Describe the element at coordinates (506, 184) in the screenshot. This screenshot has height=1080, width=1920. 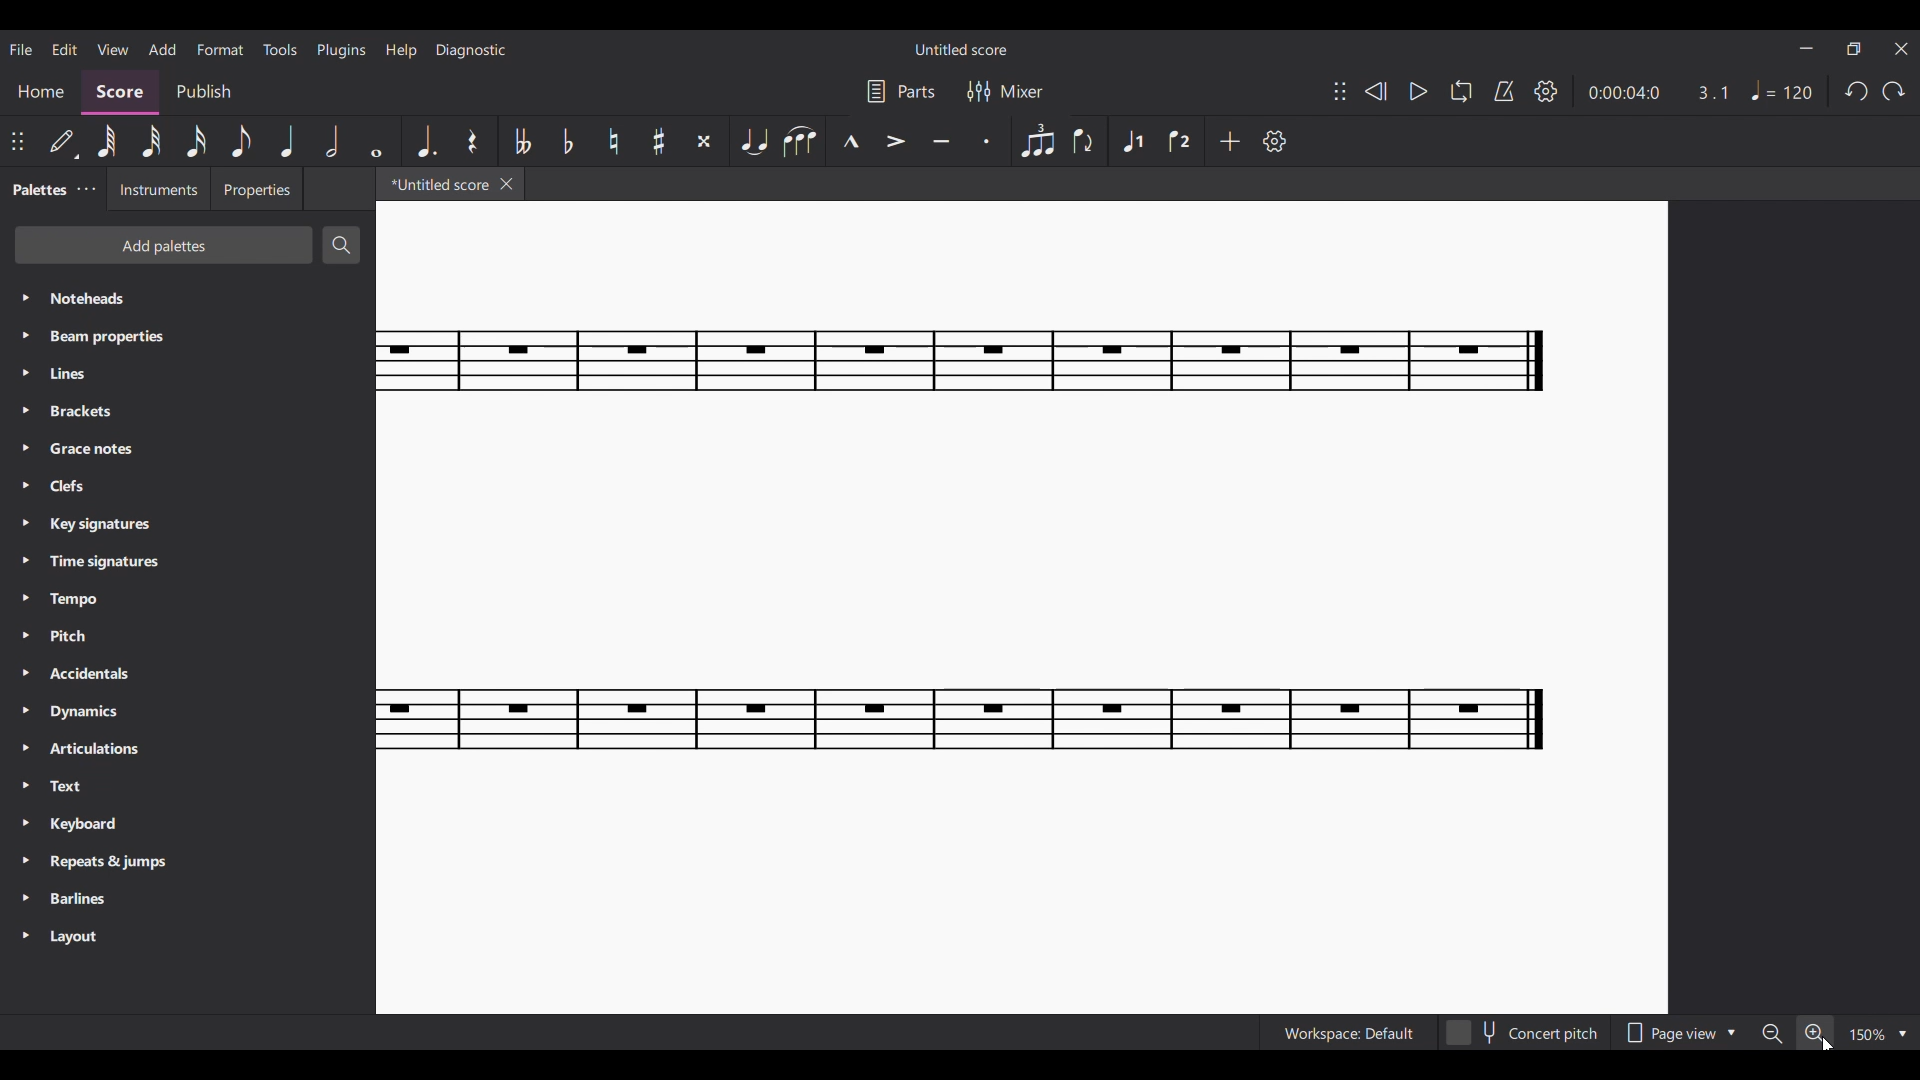
I see `Close tab` at that location.